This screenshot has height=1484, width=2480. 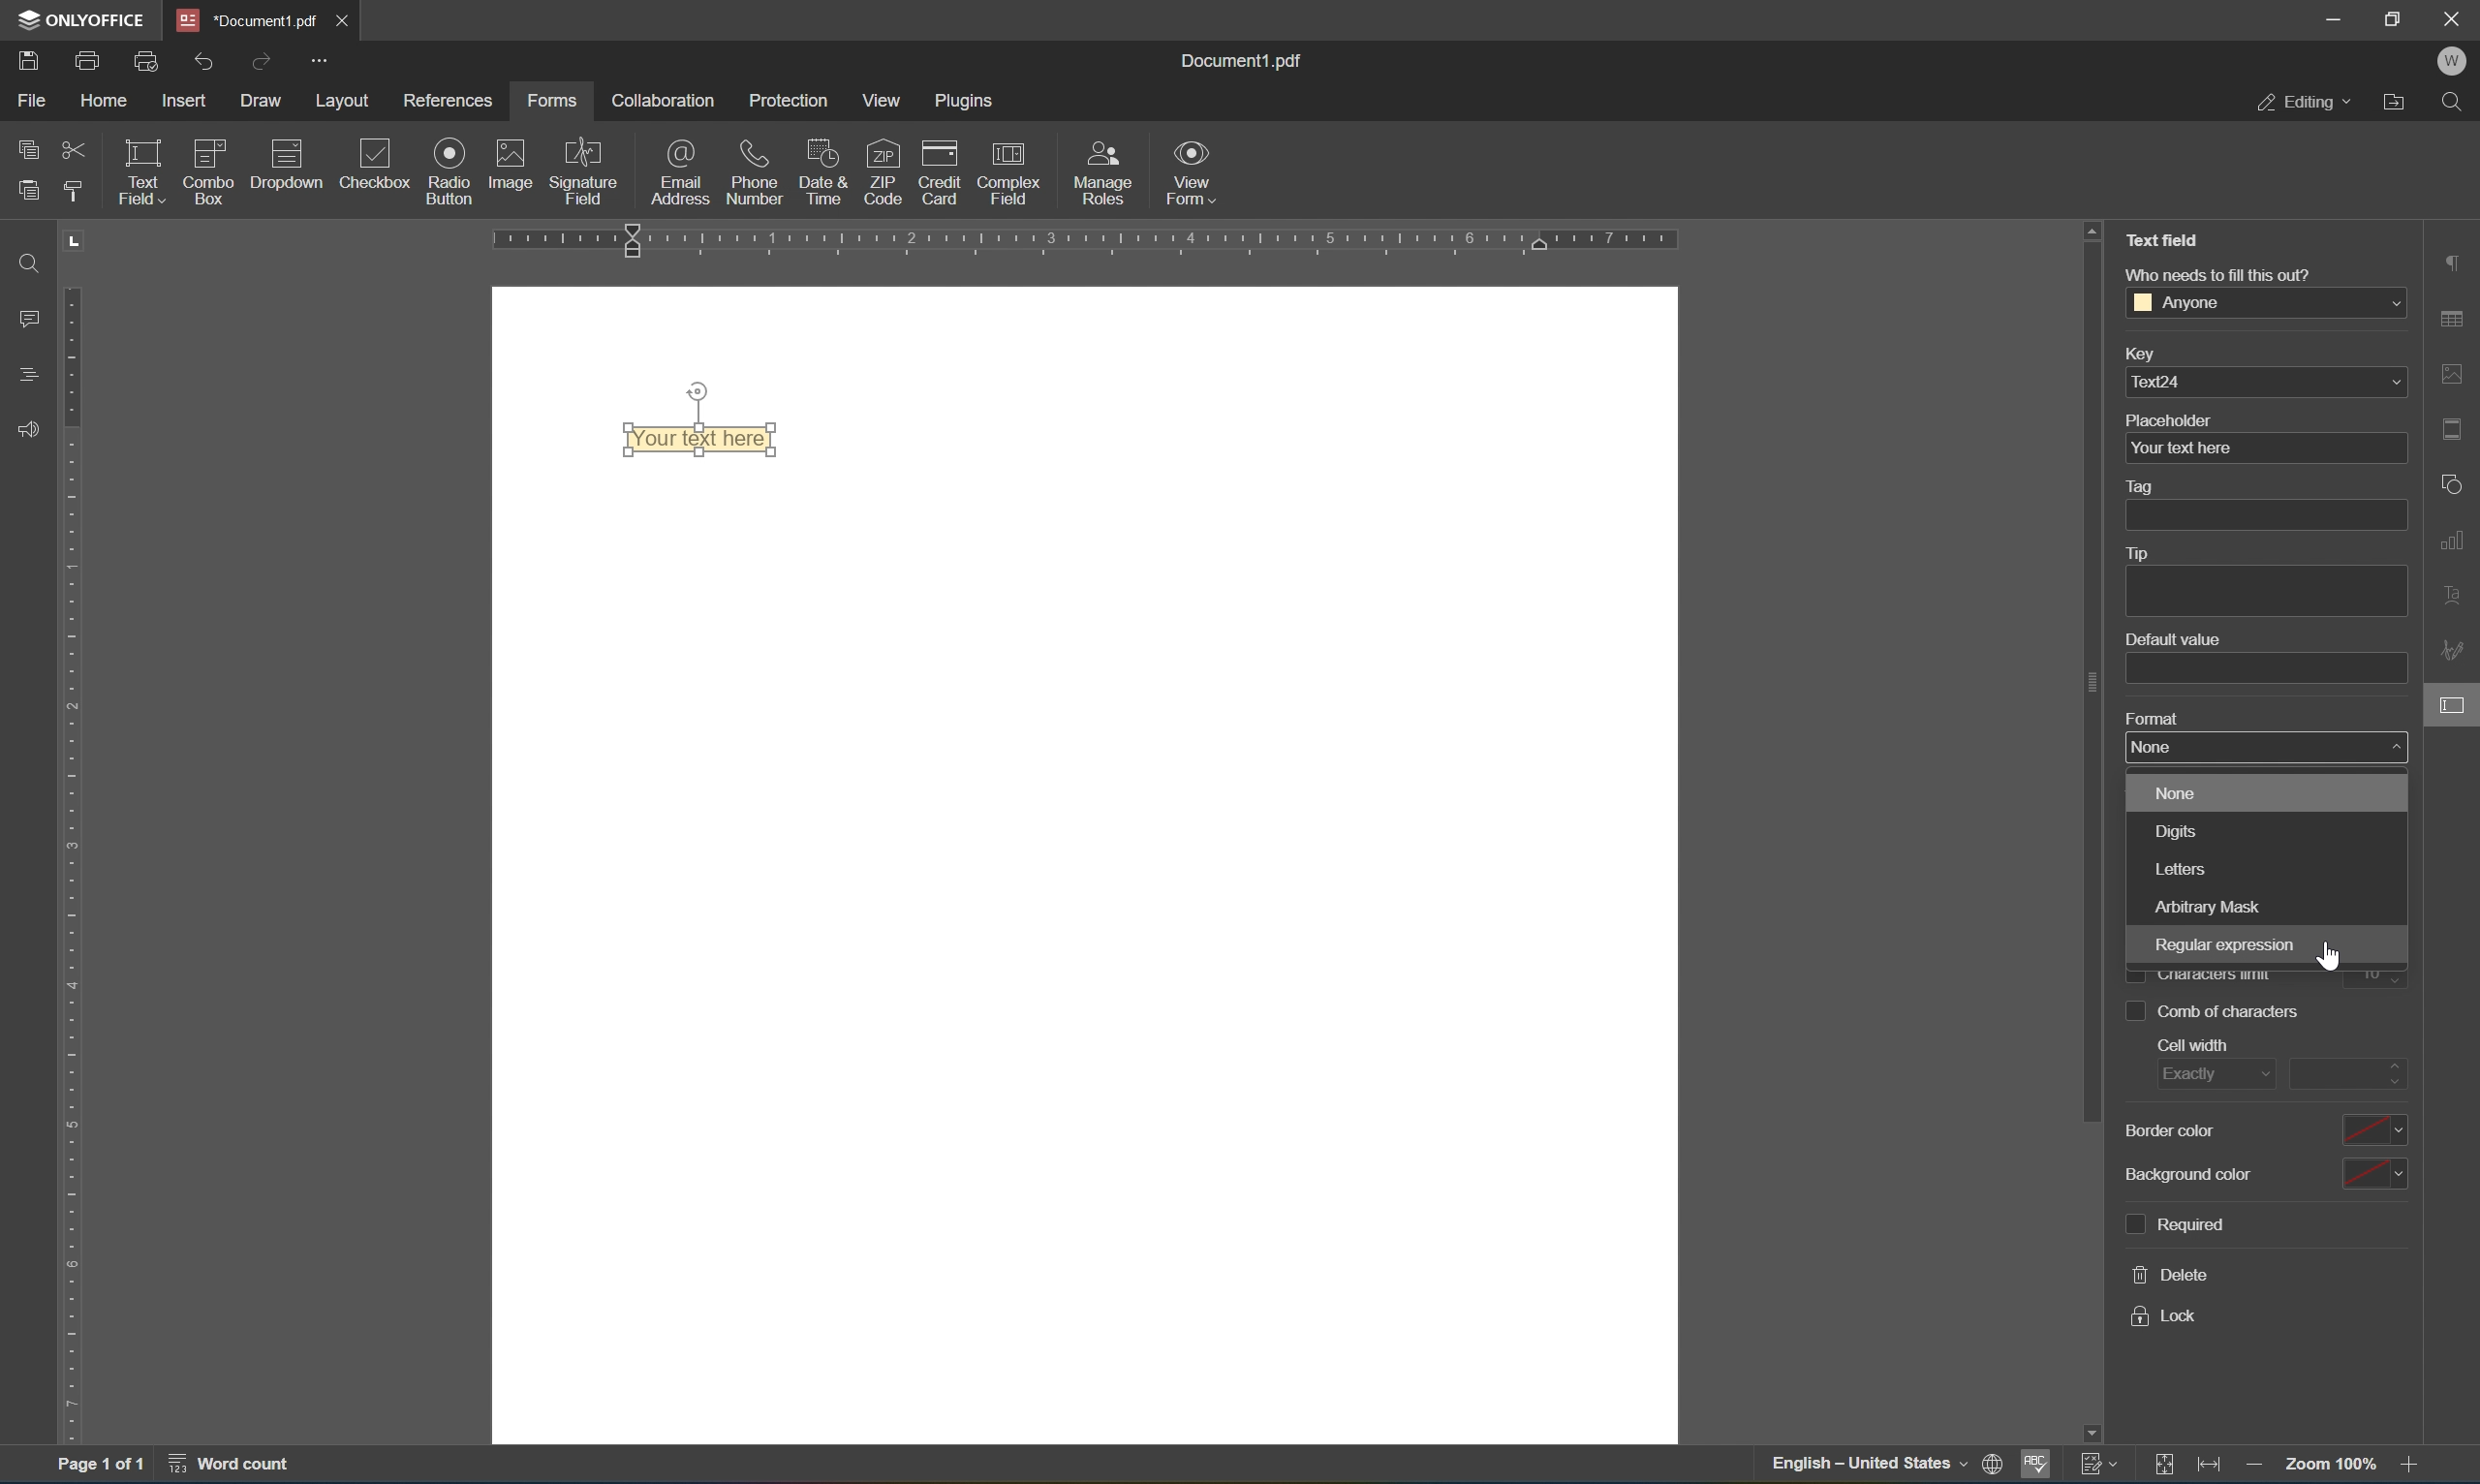 What do you see at coordinates (2373, 1171) in the screenshot?
I see `select background color` at bounding box center [2373, 1171].